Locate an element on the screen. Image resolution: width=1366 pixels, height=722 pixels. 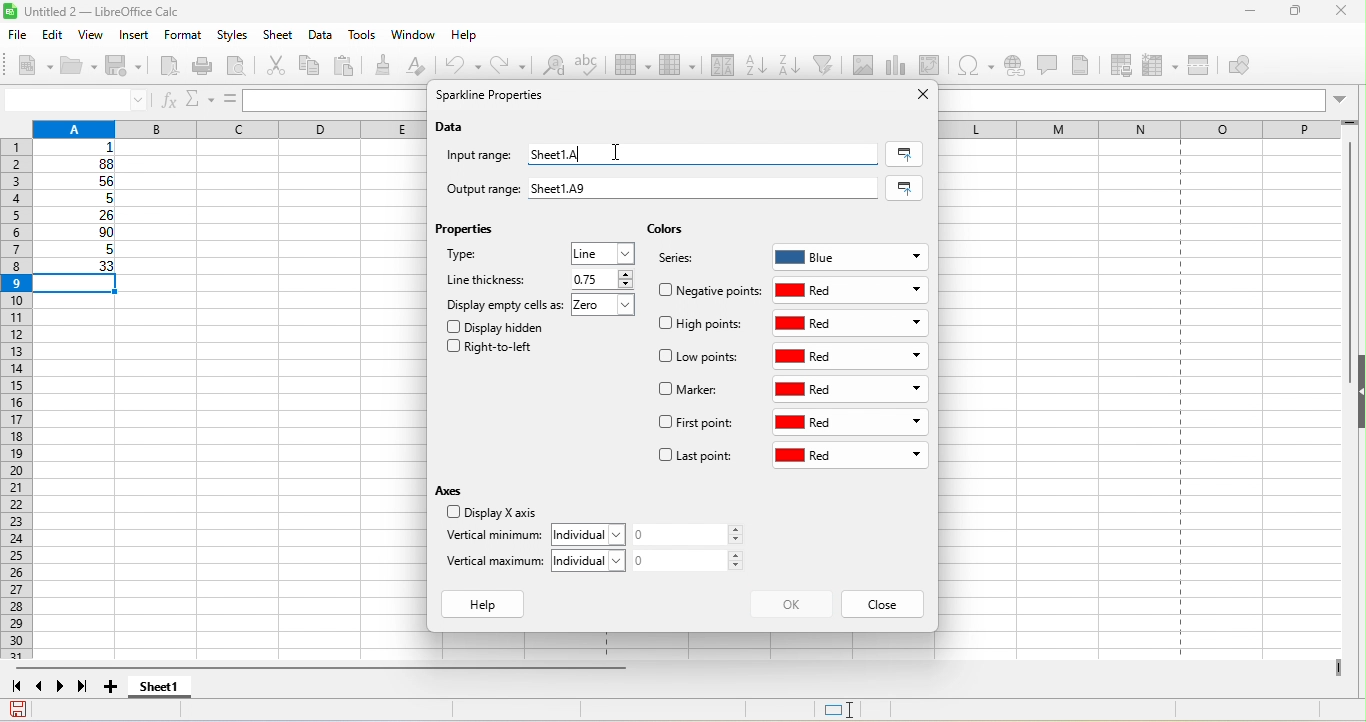
column headingas is located at coordinates (1155, 128).